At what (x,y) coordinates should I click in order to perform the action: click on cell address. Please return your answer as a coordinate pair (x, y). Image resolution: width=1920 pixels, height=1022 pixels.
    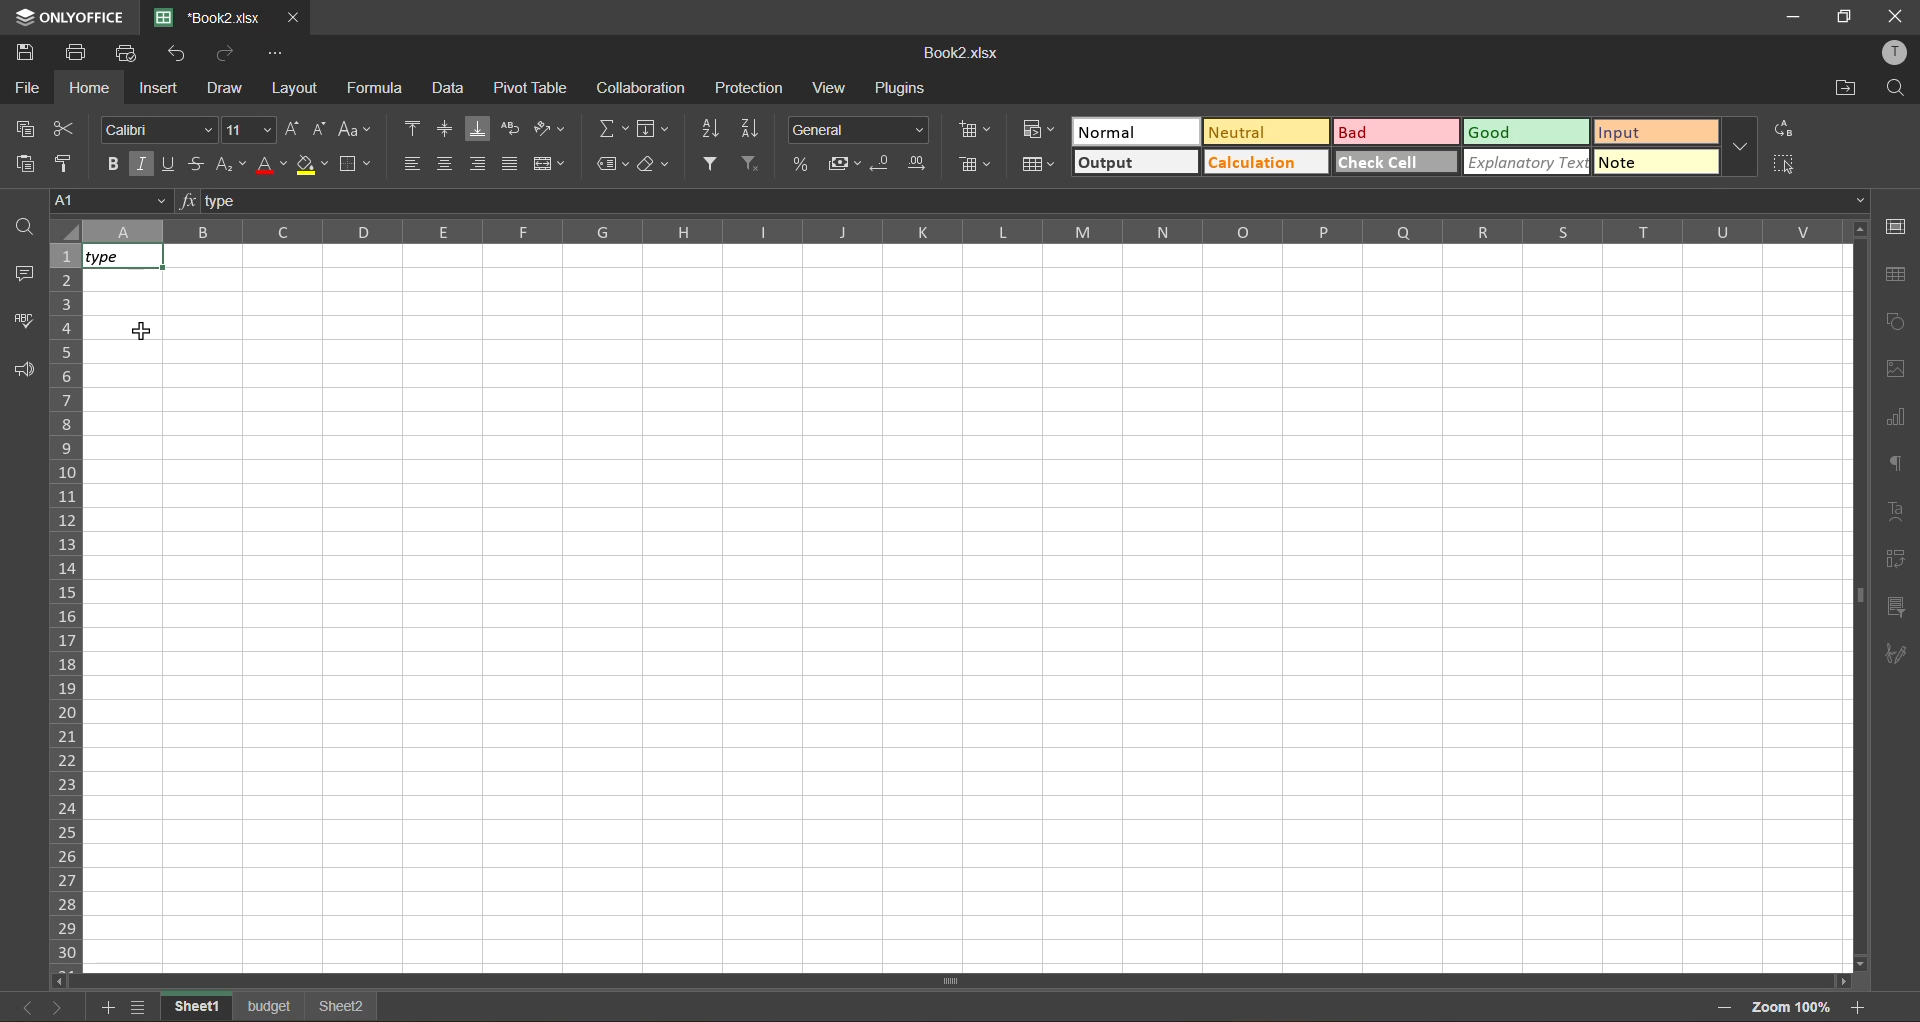
    Looking at the image, I should click on (106, 204).